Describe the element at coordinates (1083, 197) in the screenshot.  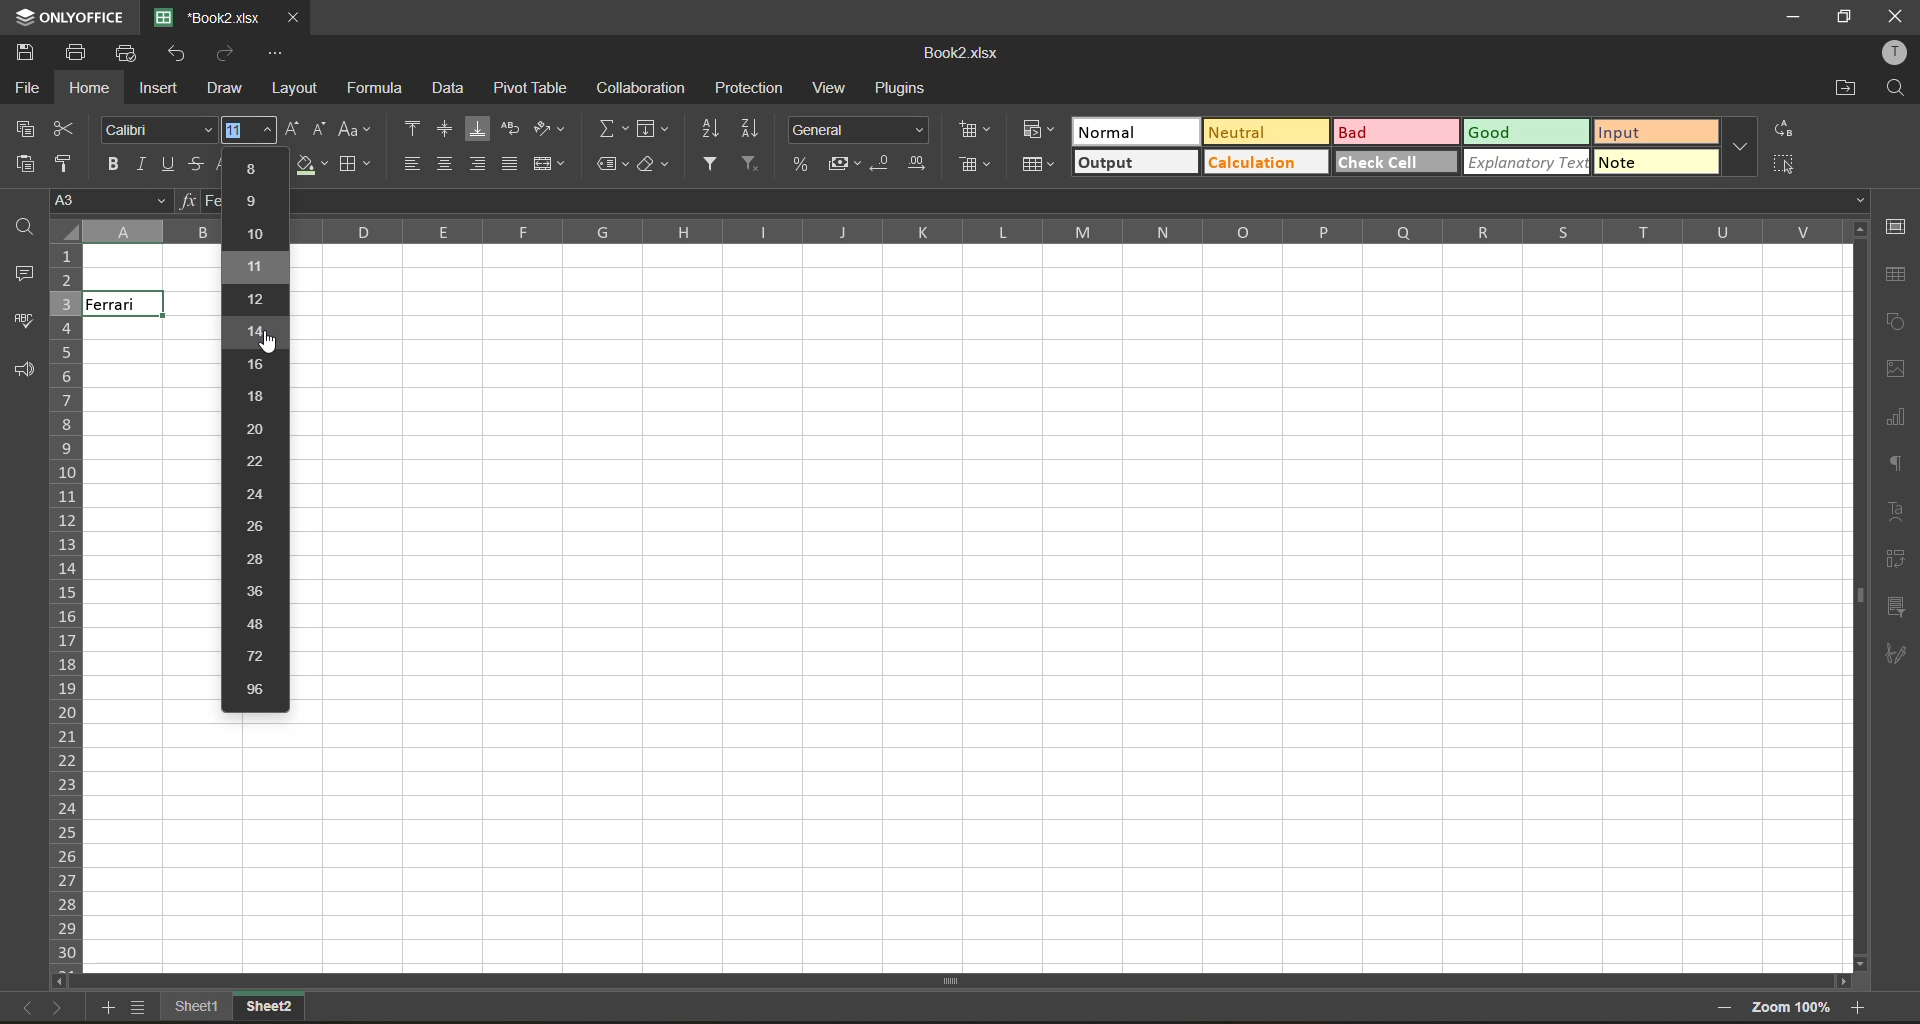
I see `formula bar` at that location.